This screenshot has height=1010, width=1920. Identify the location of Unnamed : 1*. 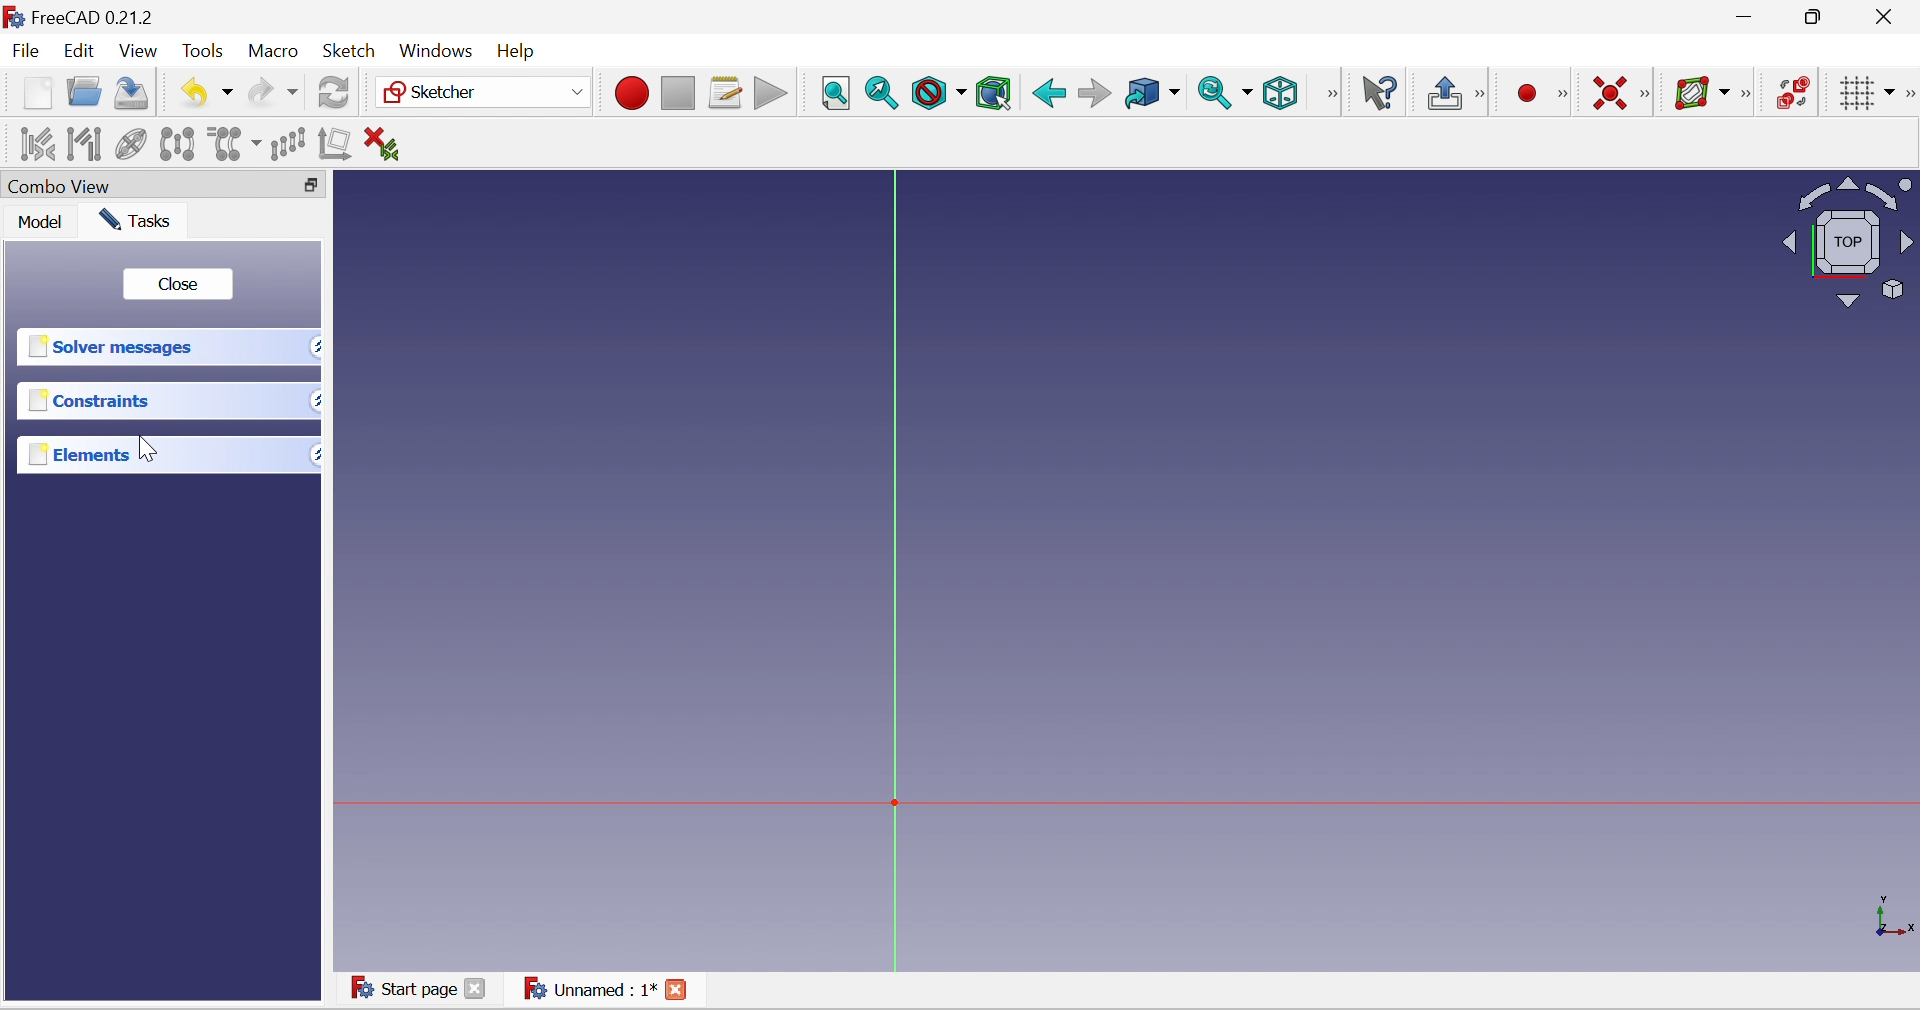
(606, 989).